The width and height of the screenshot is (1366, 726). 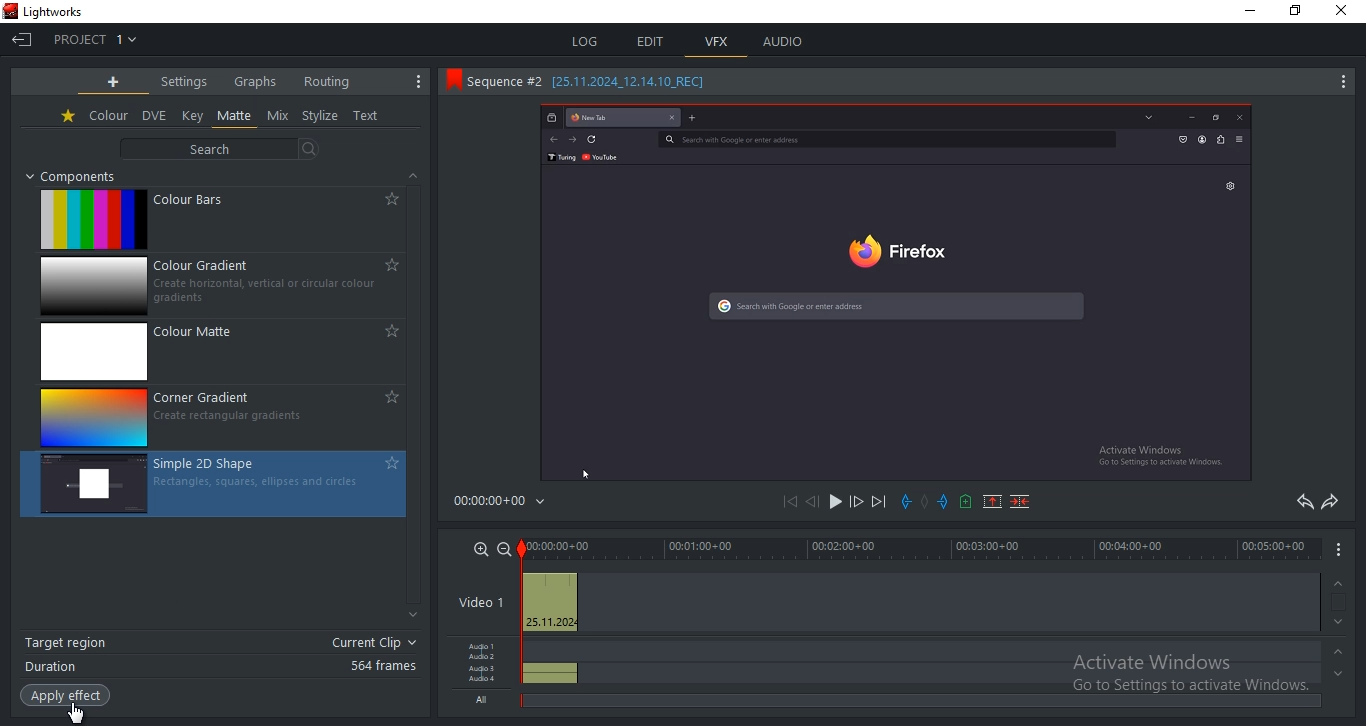 What do you see at coordinates (548, 603) in the screenshot?
I see `video` at bounding box center [548, 603].